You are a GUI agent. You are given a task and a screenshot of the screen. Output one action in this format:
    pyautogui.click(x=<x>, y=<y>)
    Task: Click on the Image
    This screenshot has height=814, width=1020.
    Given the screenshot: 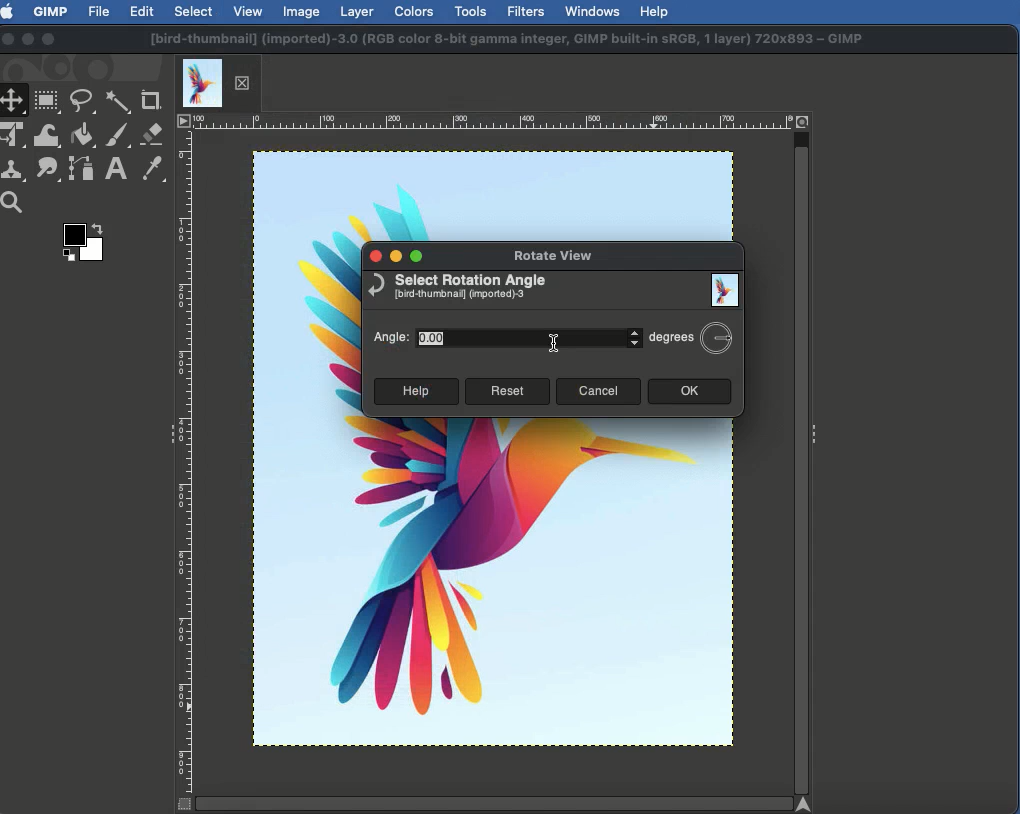 What is the action you would take?
    pyautogui.click(x=302, y=11)
    